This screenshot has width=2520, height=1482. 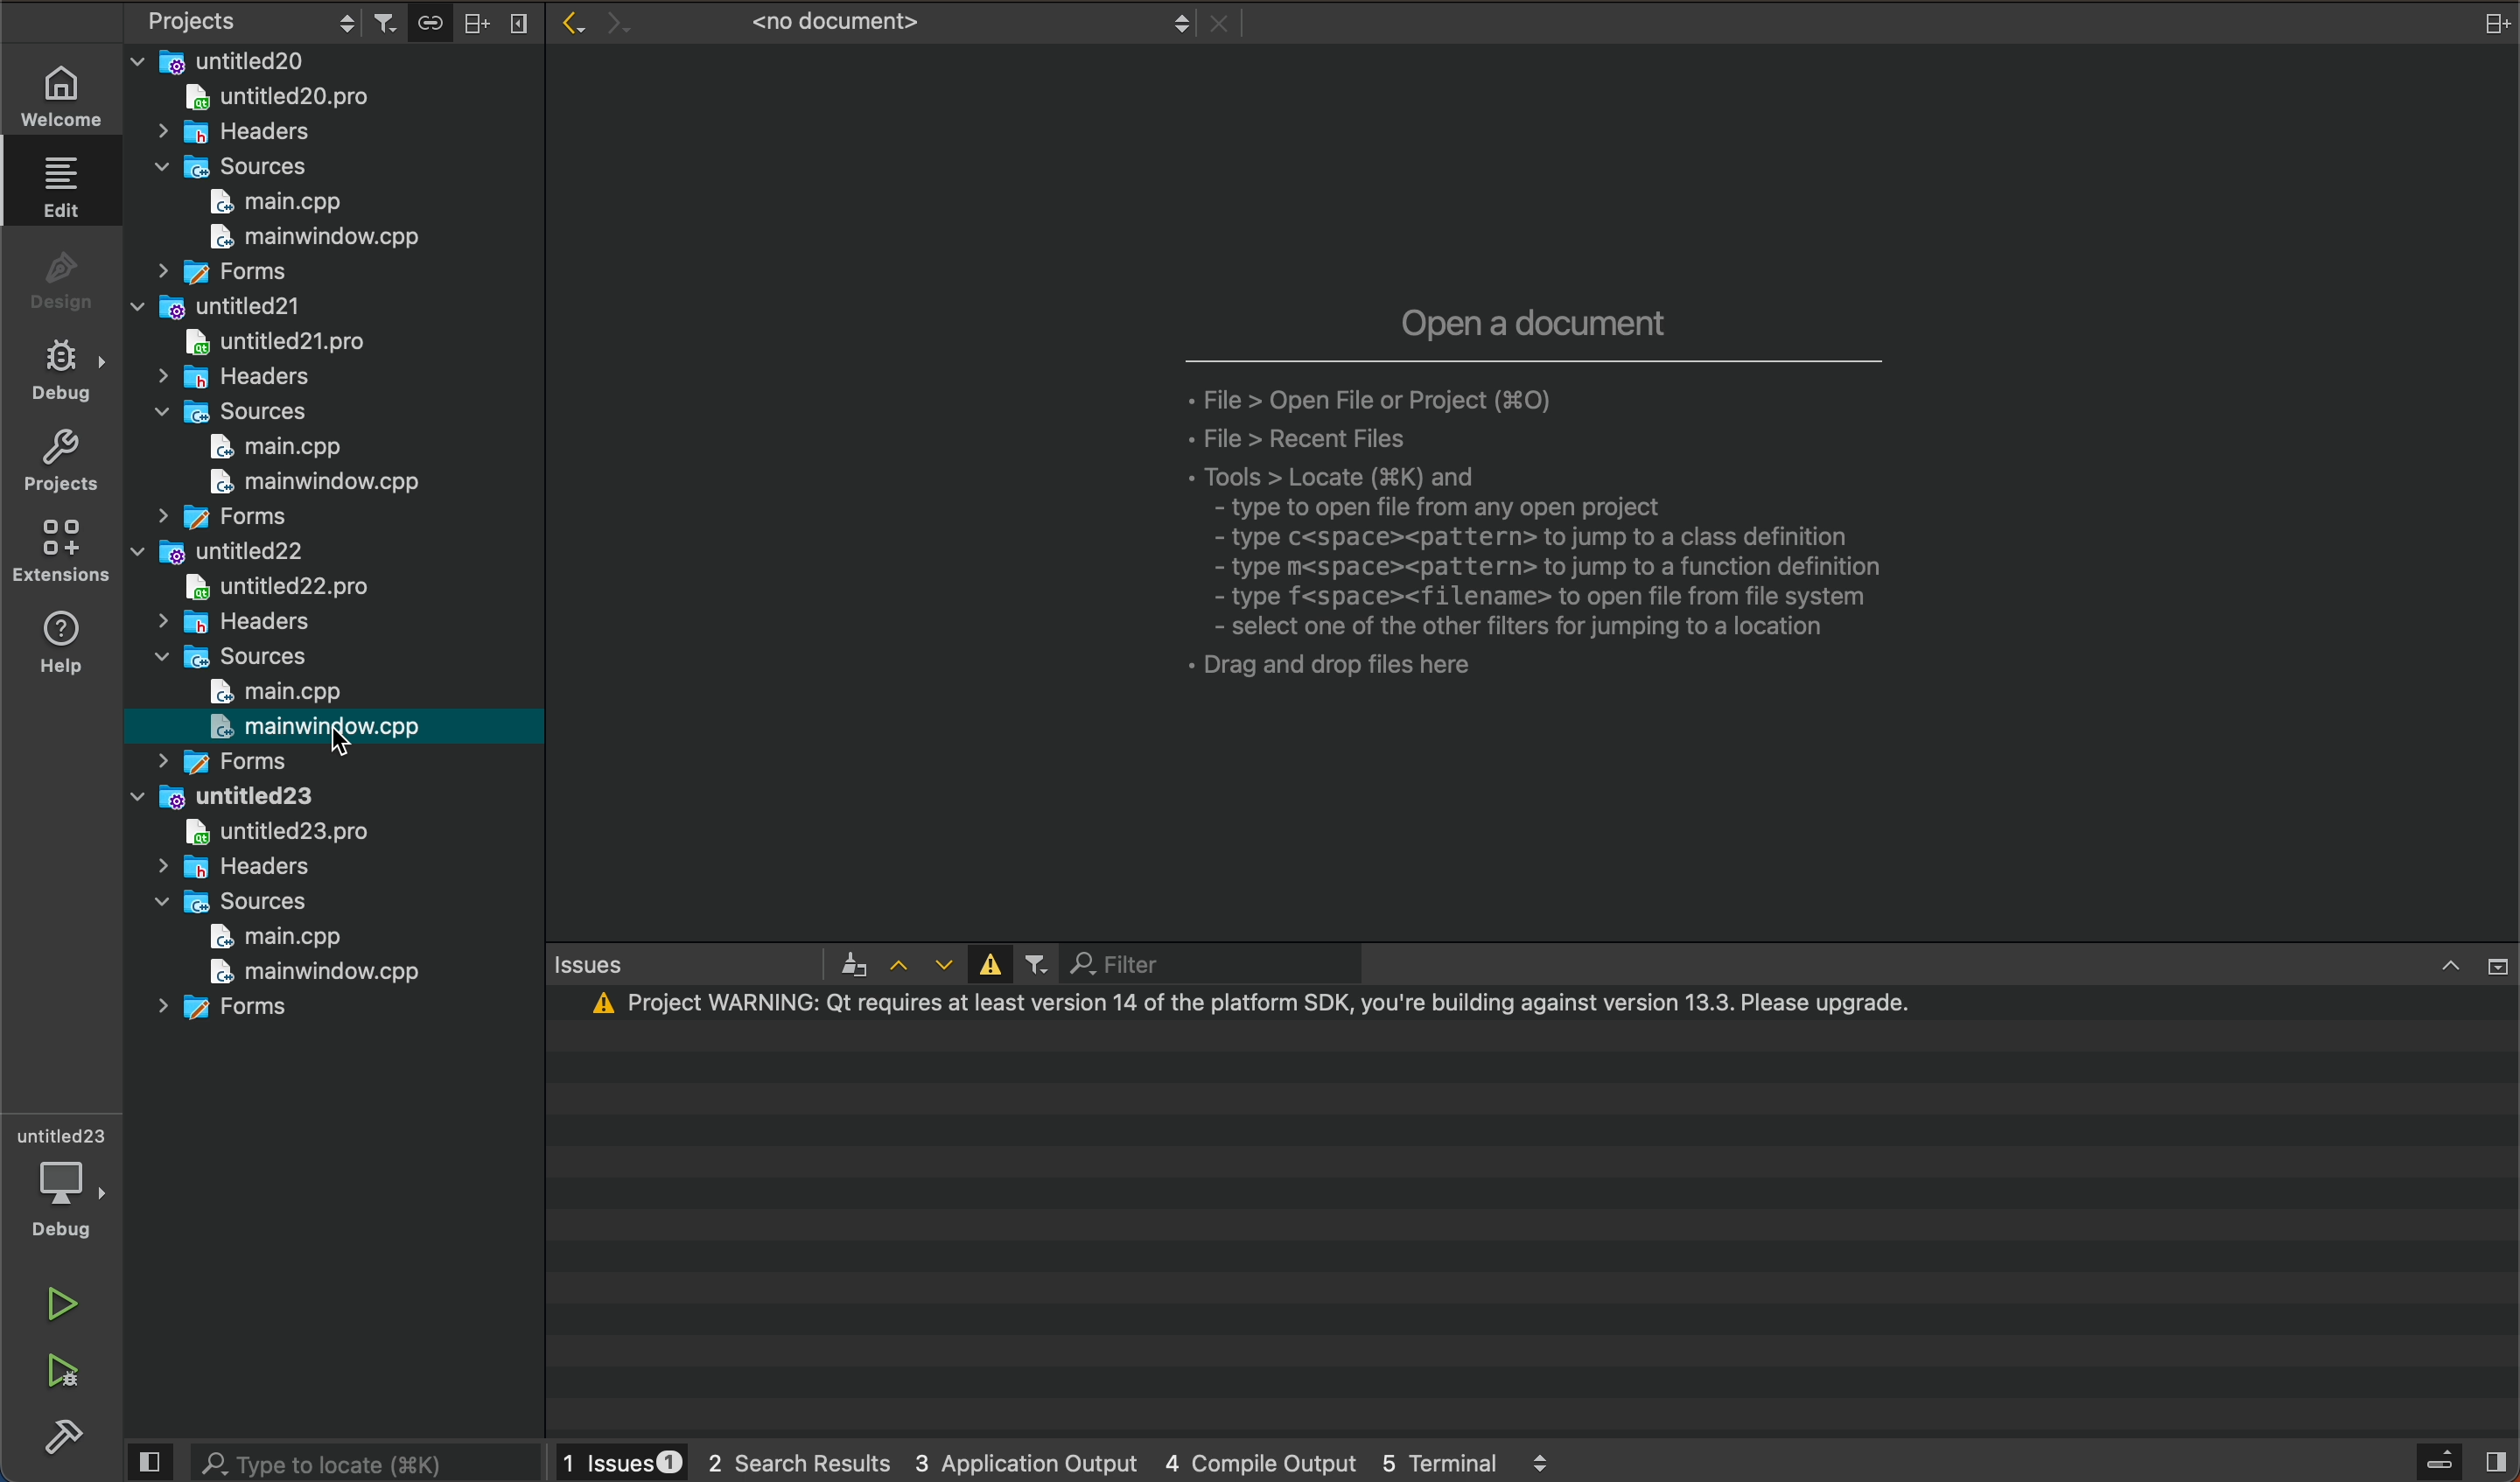 What do you see at coordinates (230, 797) in the screenshot?
I see `untitled23` at bounding box center [230, 797].